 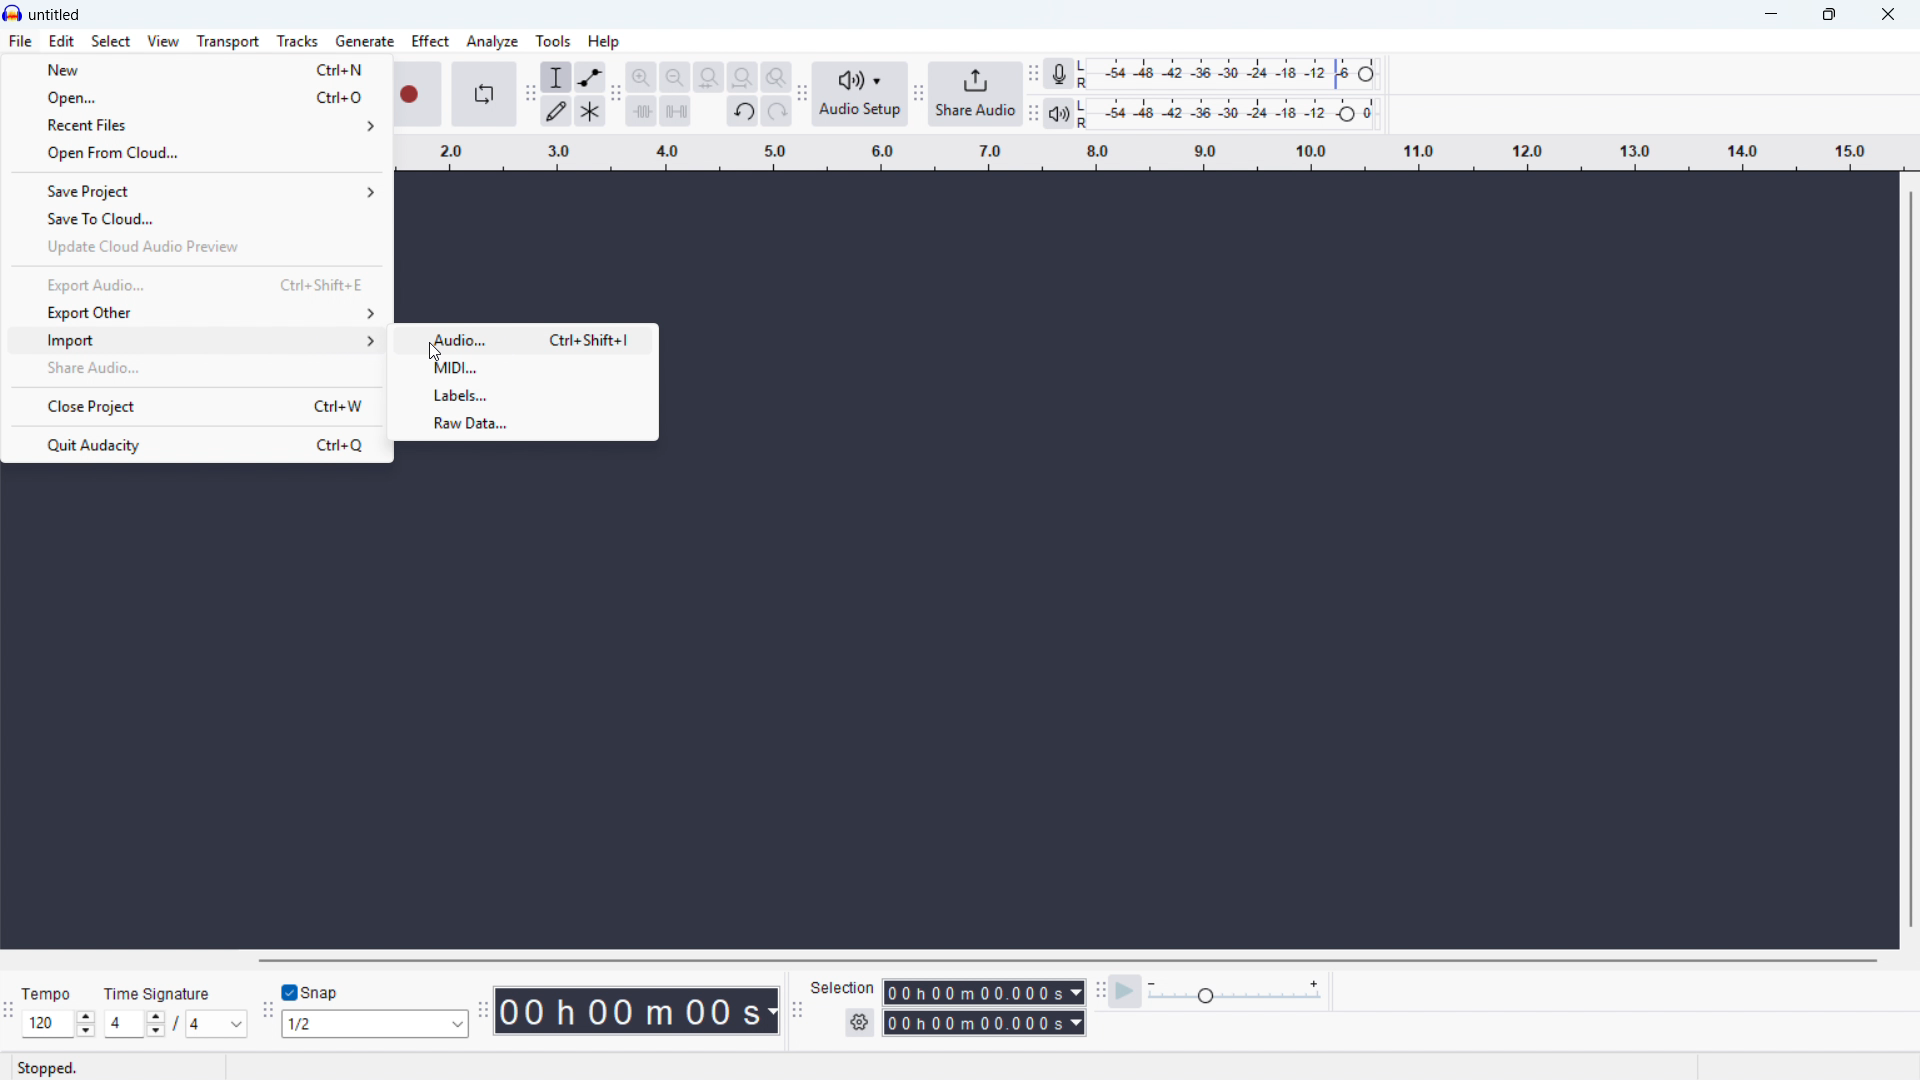 What do you see at coordinates (642, 110) in the screenshot?
I see `Trim audio outside selection ` at bounding box center [642, 110].